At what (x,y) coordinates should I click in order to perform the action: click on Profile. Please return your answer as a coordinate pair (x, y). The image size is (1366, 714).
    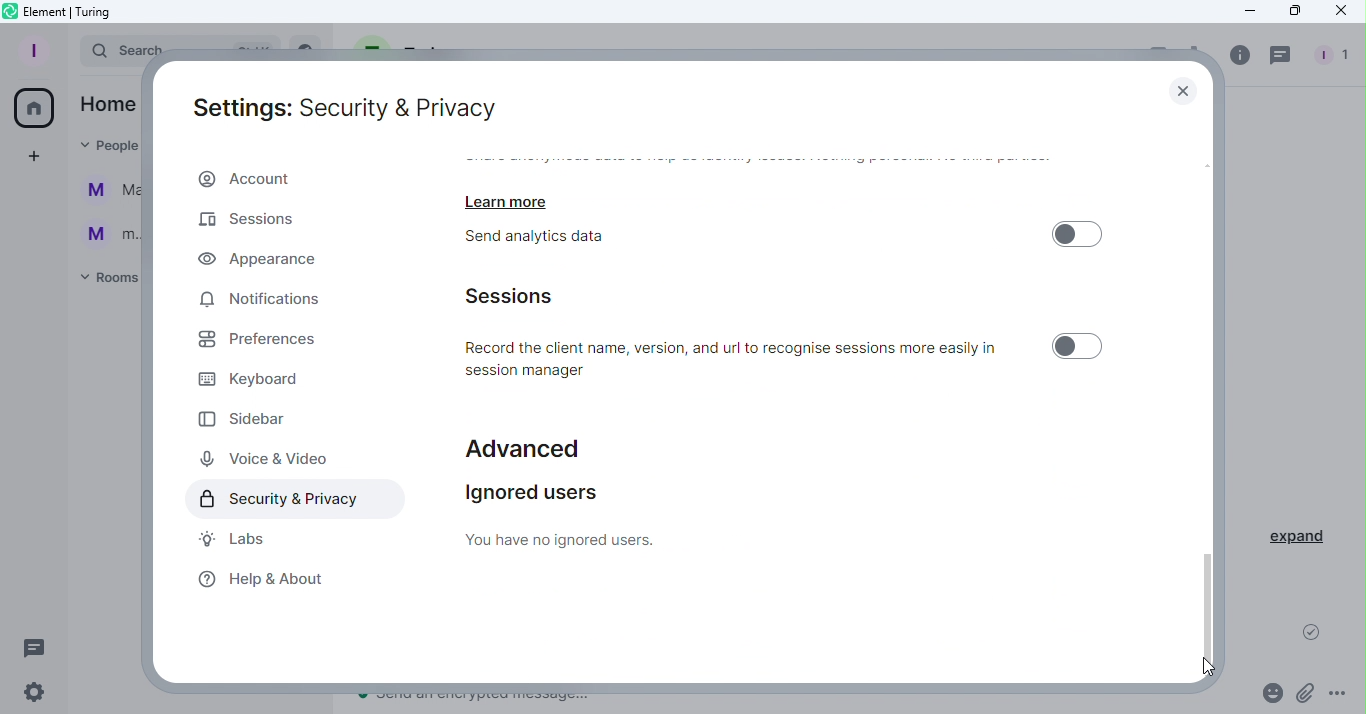
    Looking at the image, I should click on (35, 50).